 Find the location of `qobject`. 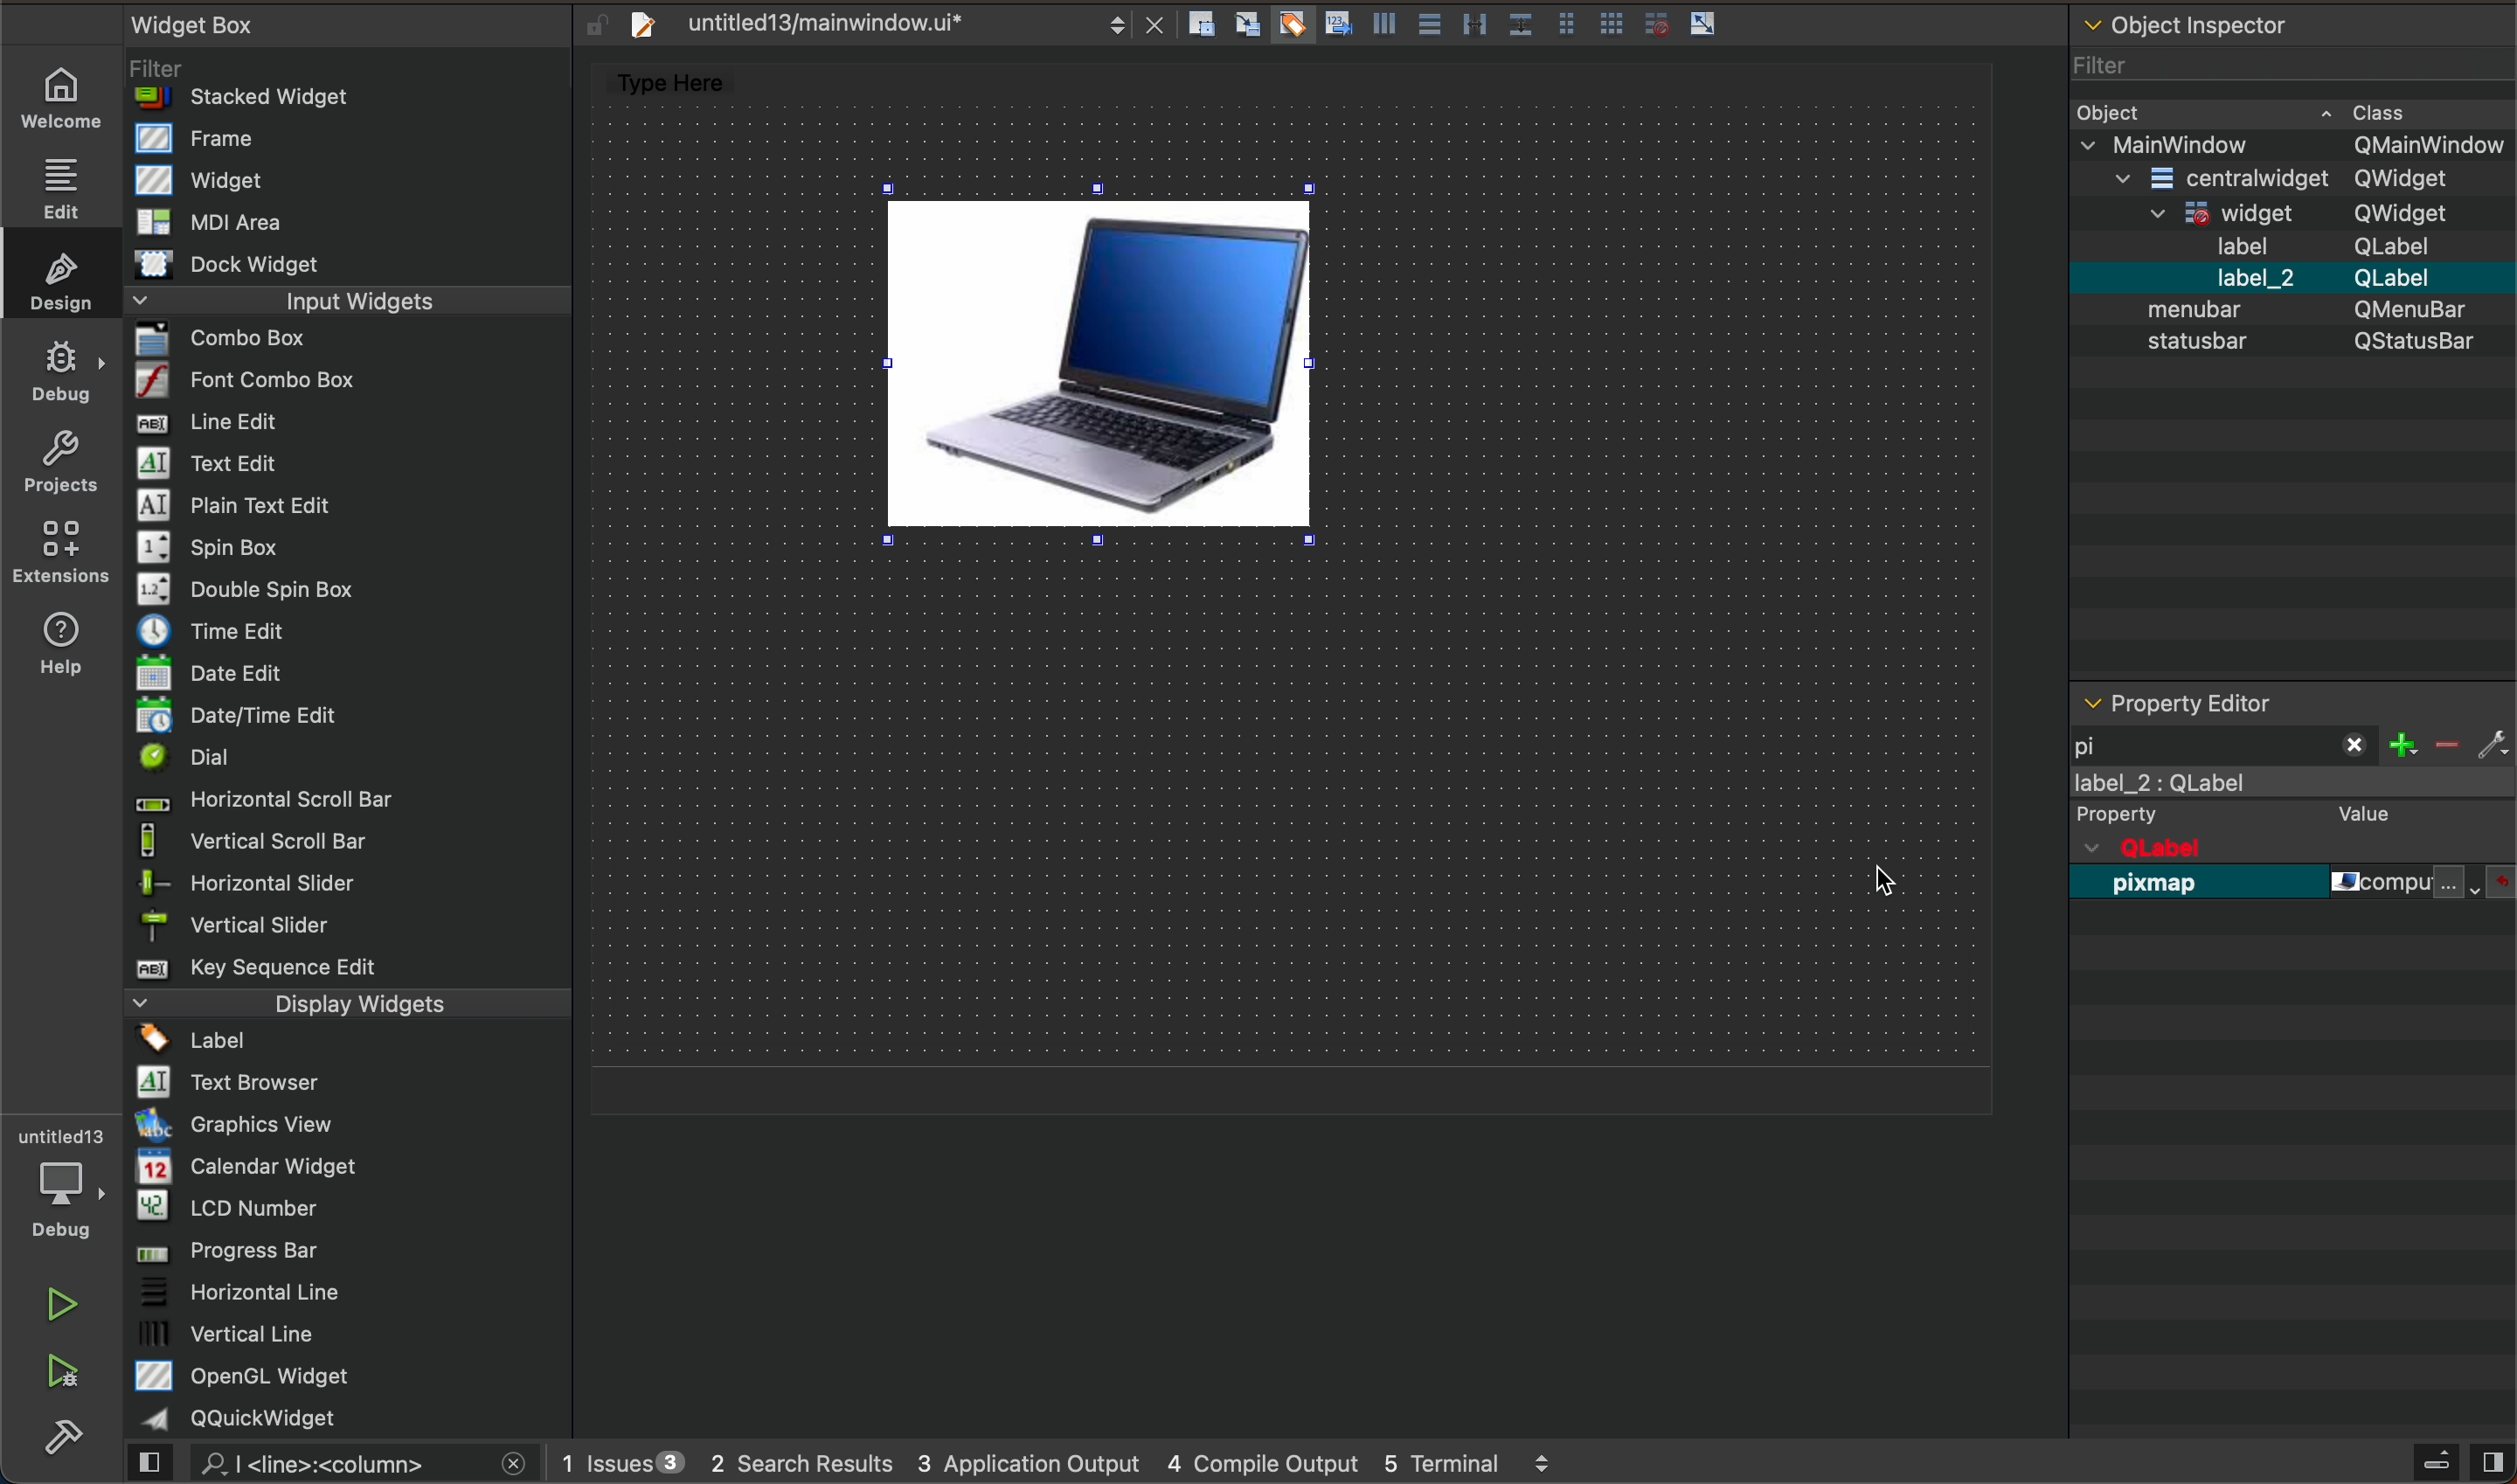

qobject is located at coordinates (2268, 848).